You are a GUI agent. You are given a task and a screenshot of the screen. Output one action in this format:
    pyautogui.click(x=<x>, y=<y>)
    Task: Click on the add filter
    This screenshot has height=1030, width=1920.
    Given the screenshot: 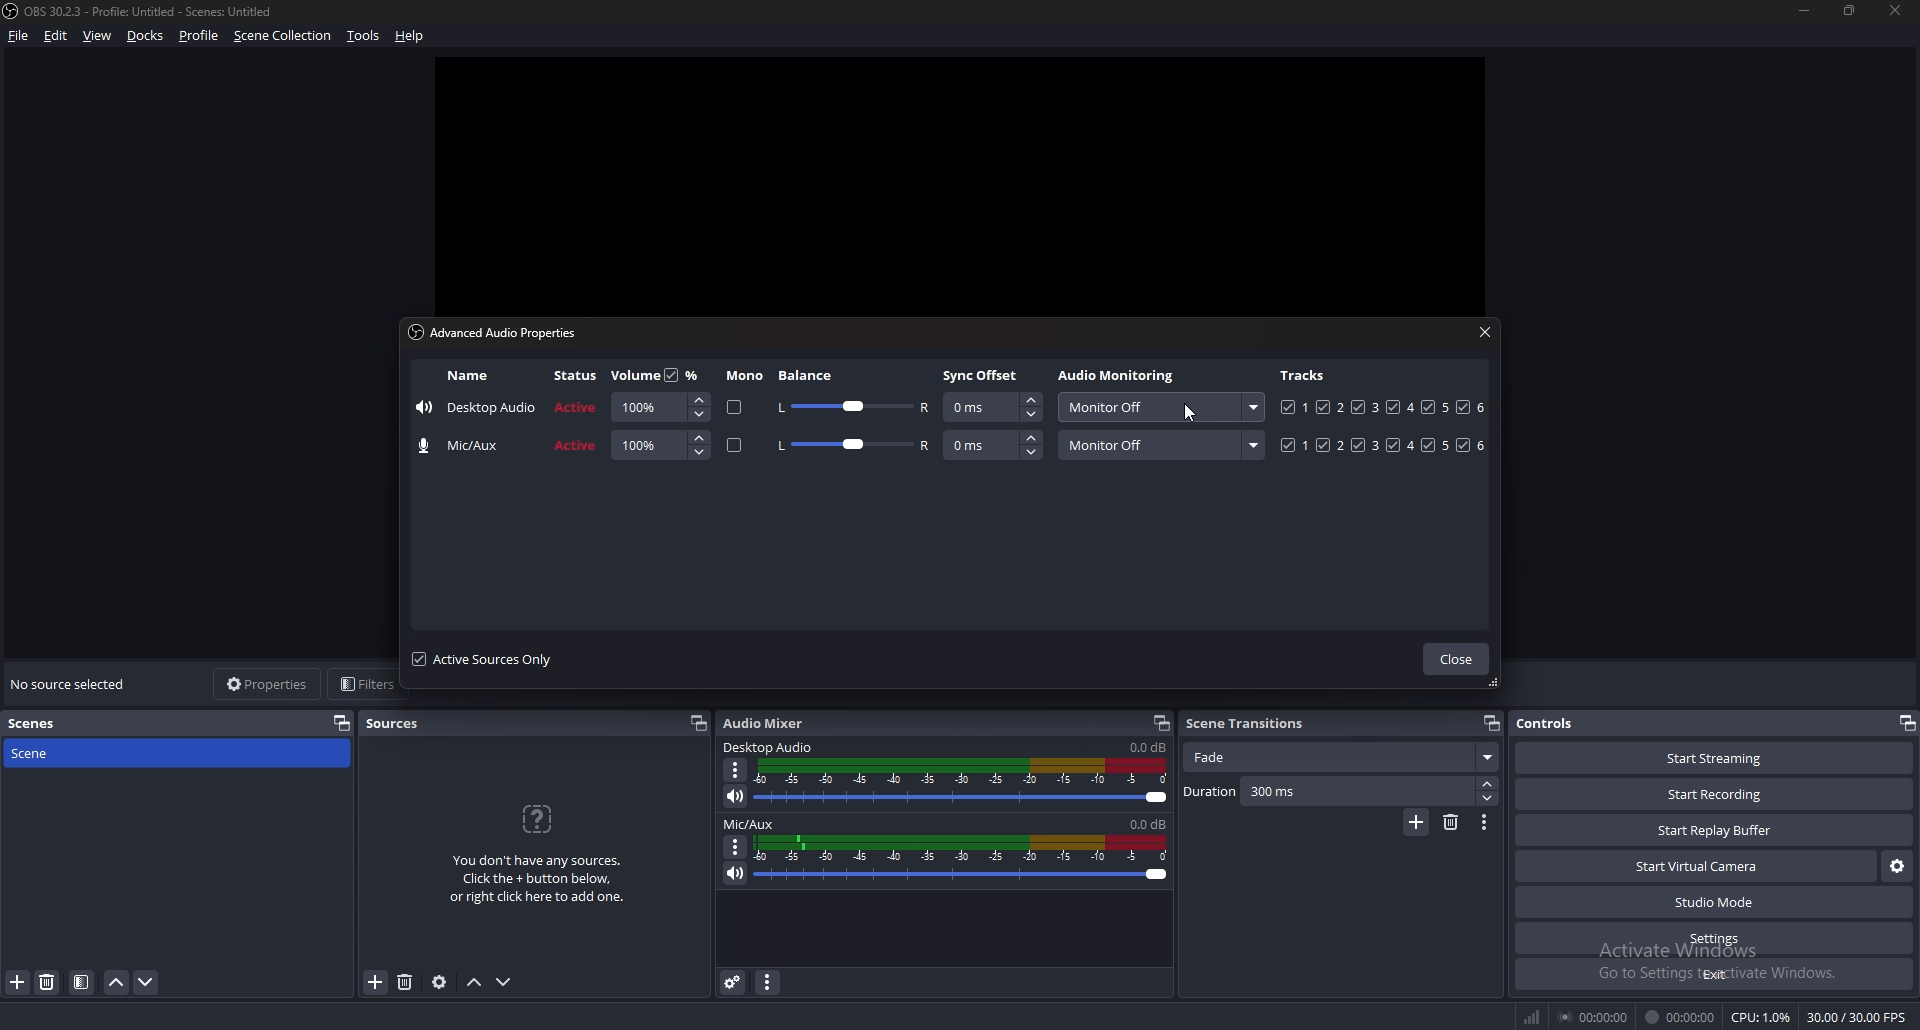 What is the action you would take?
    pyautogui.click(x=18, y=982)
    